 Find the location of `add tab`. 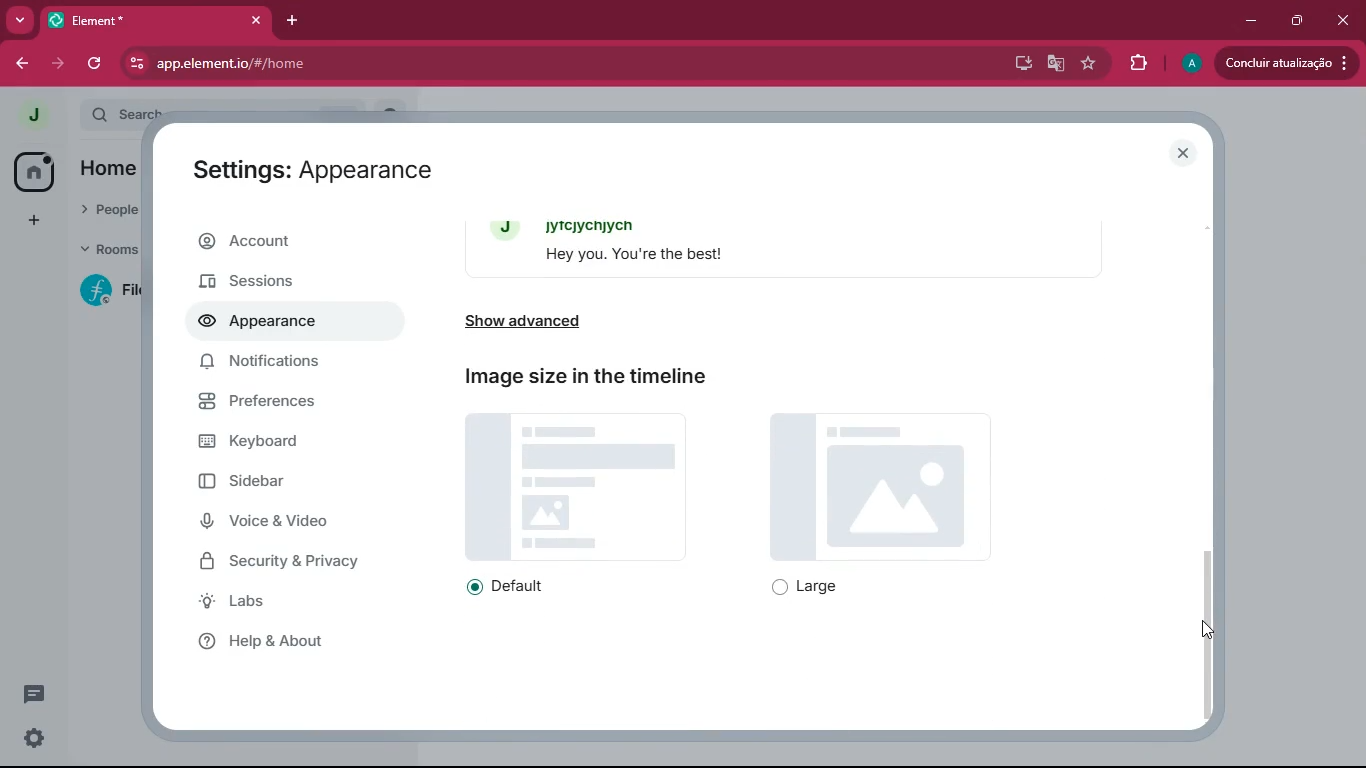

add tab is located at coordinates (297, 23).